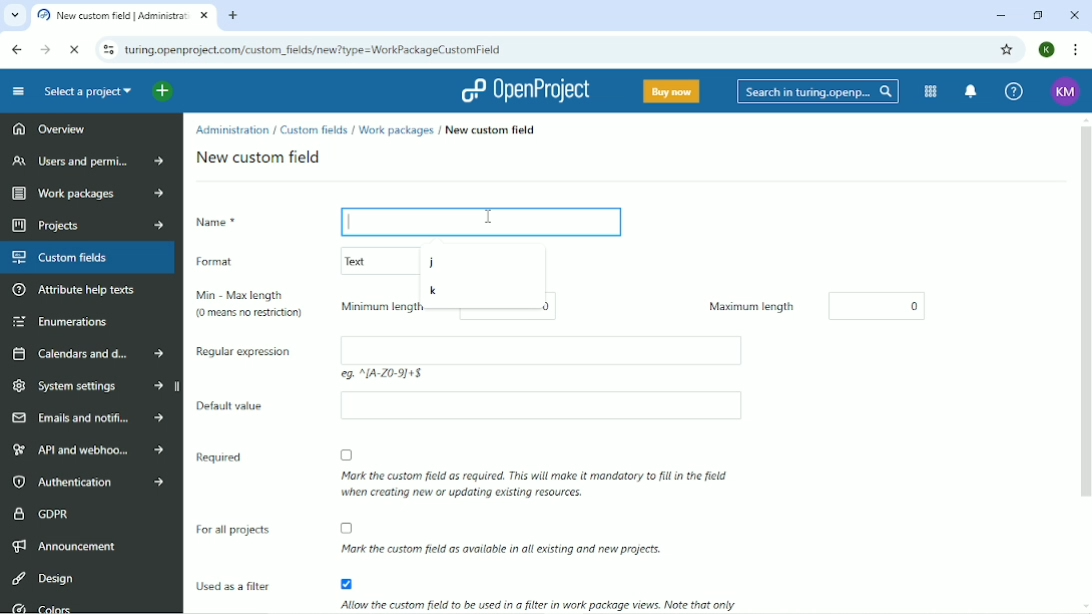 The height and width of the screenshot is (614, 1092). What do you see at coordinates (85, 91) in the screenshot?
I see `Select a project` at bounding box center [85, 91].